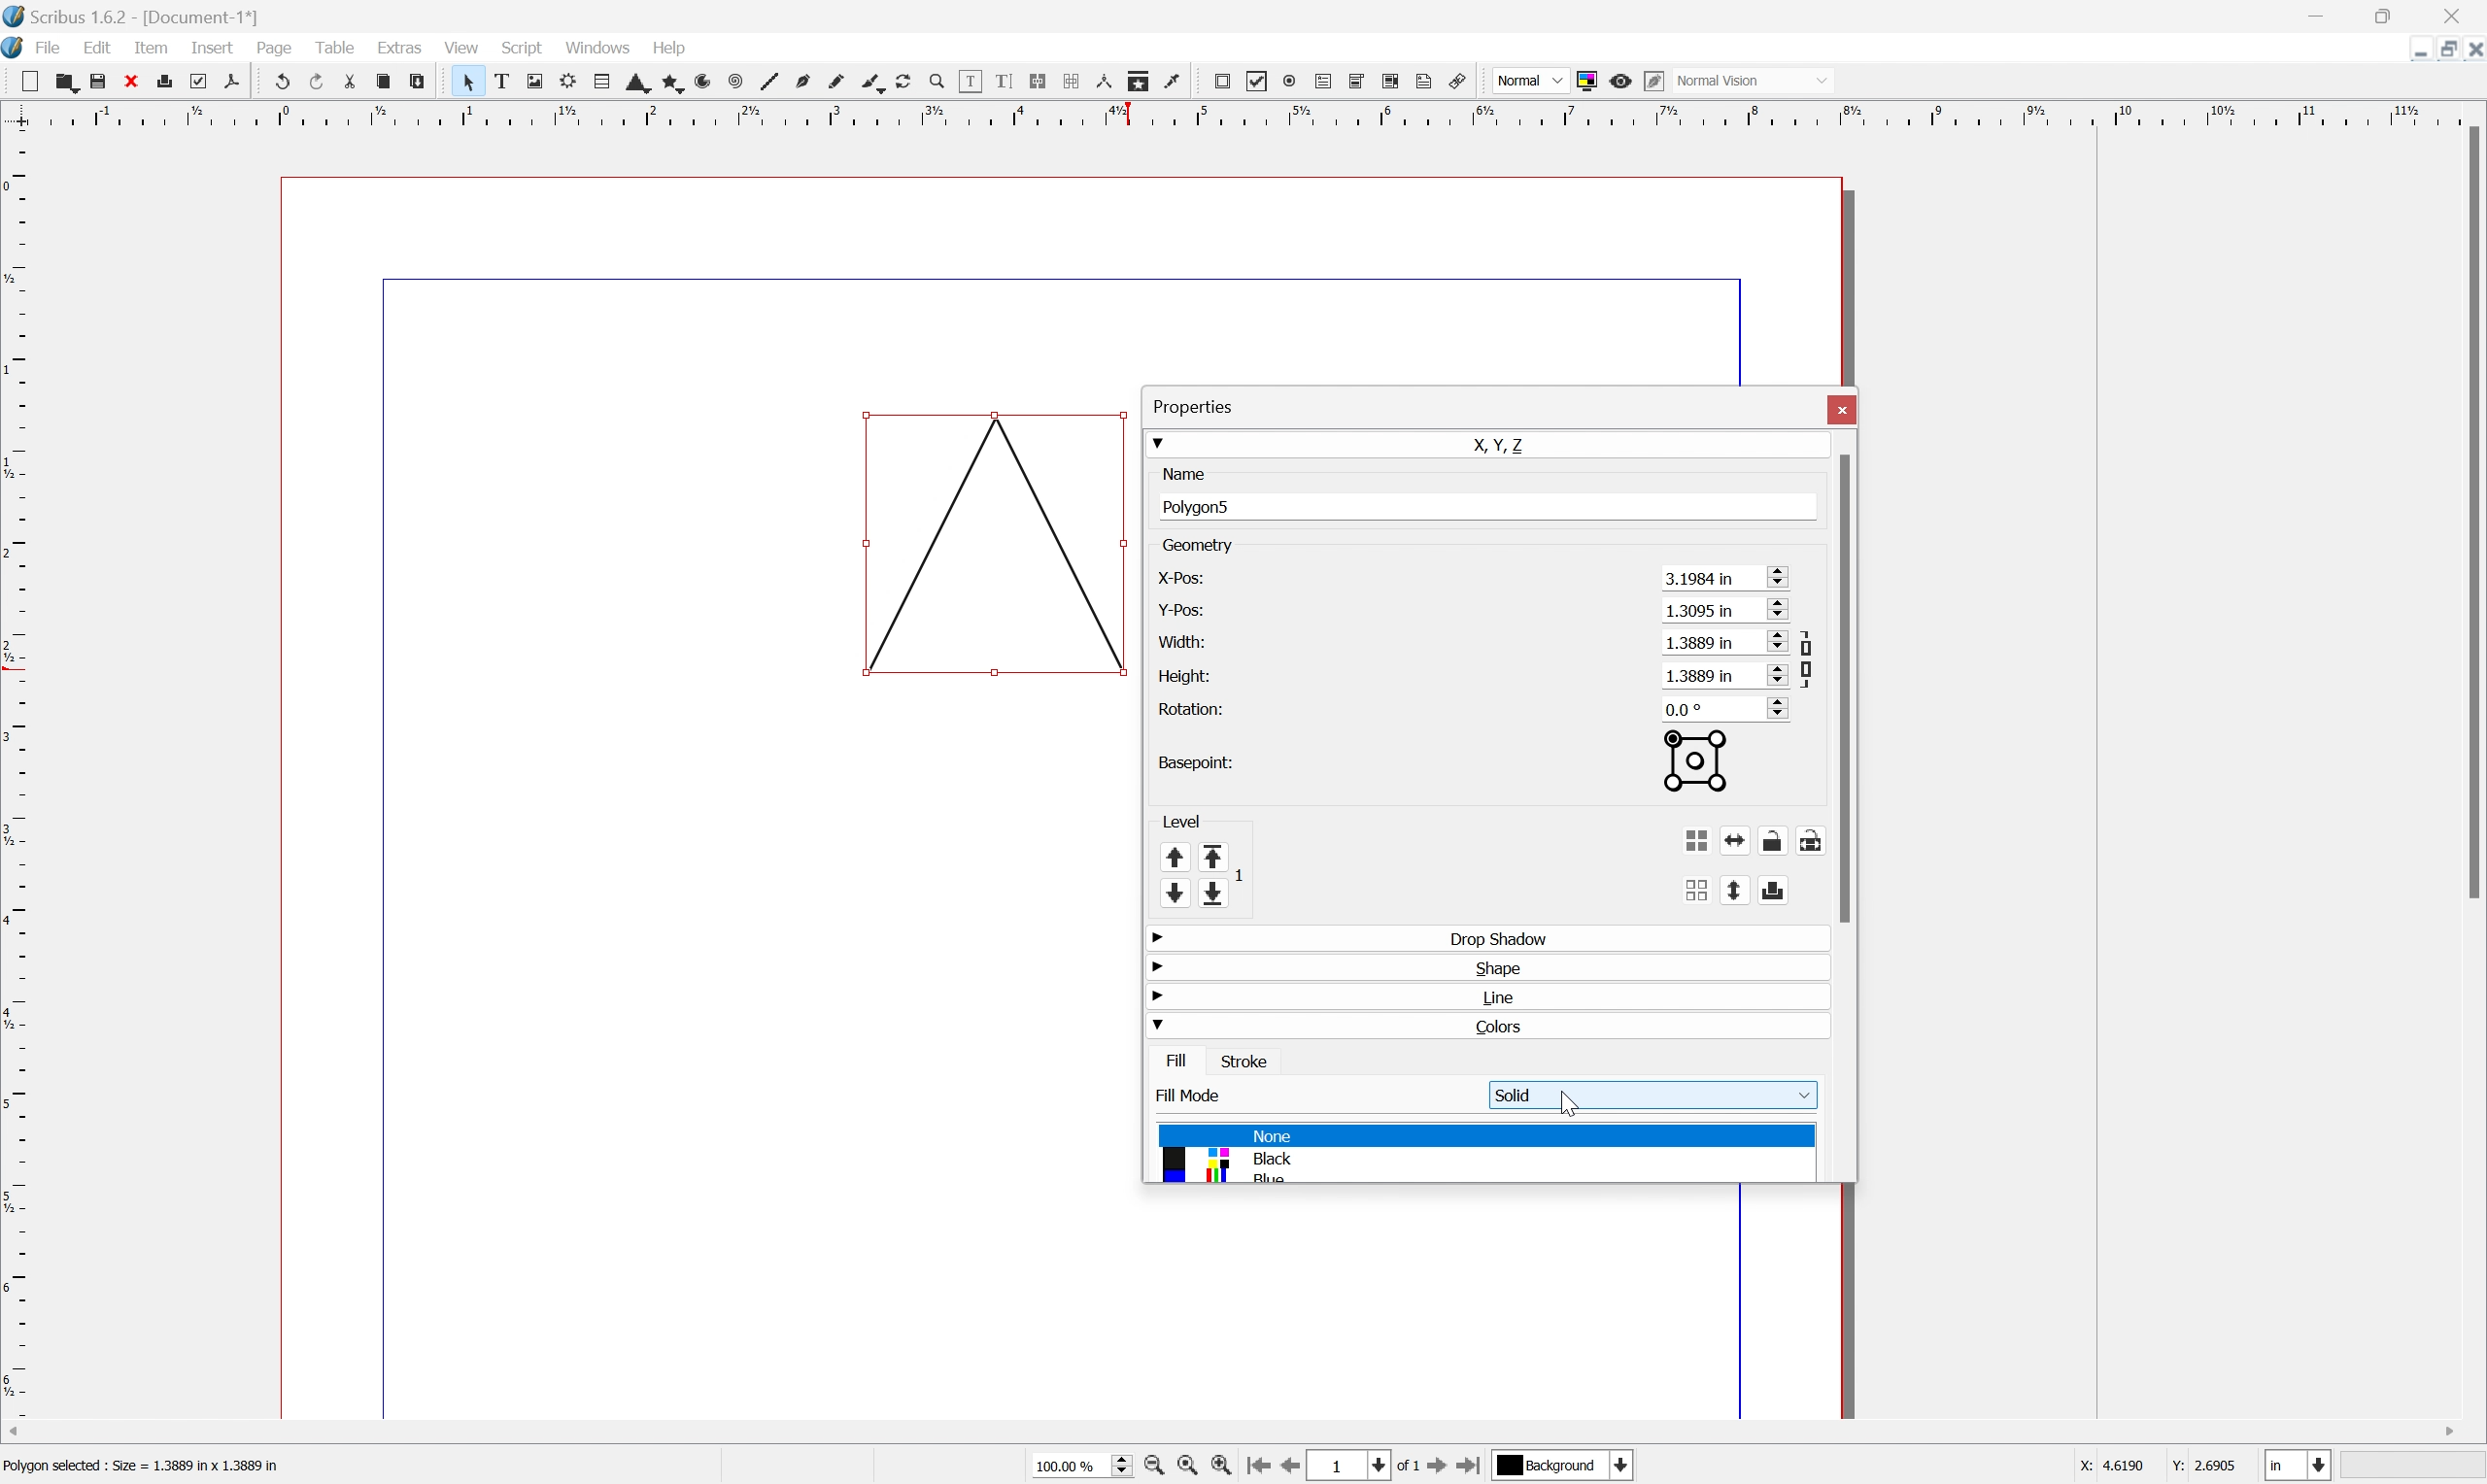  What do you see at coordinates (1160, 939) in the screenshot?
I see `Drop Down` at bounding box center [1160, 939].